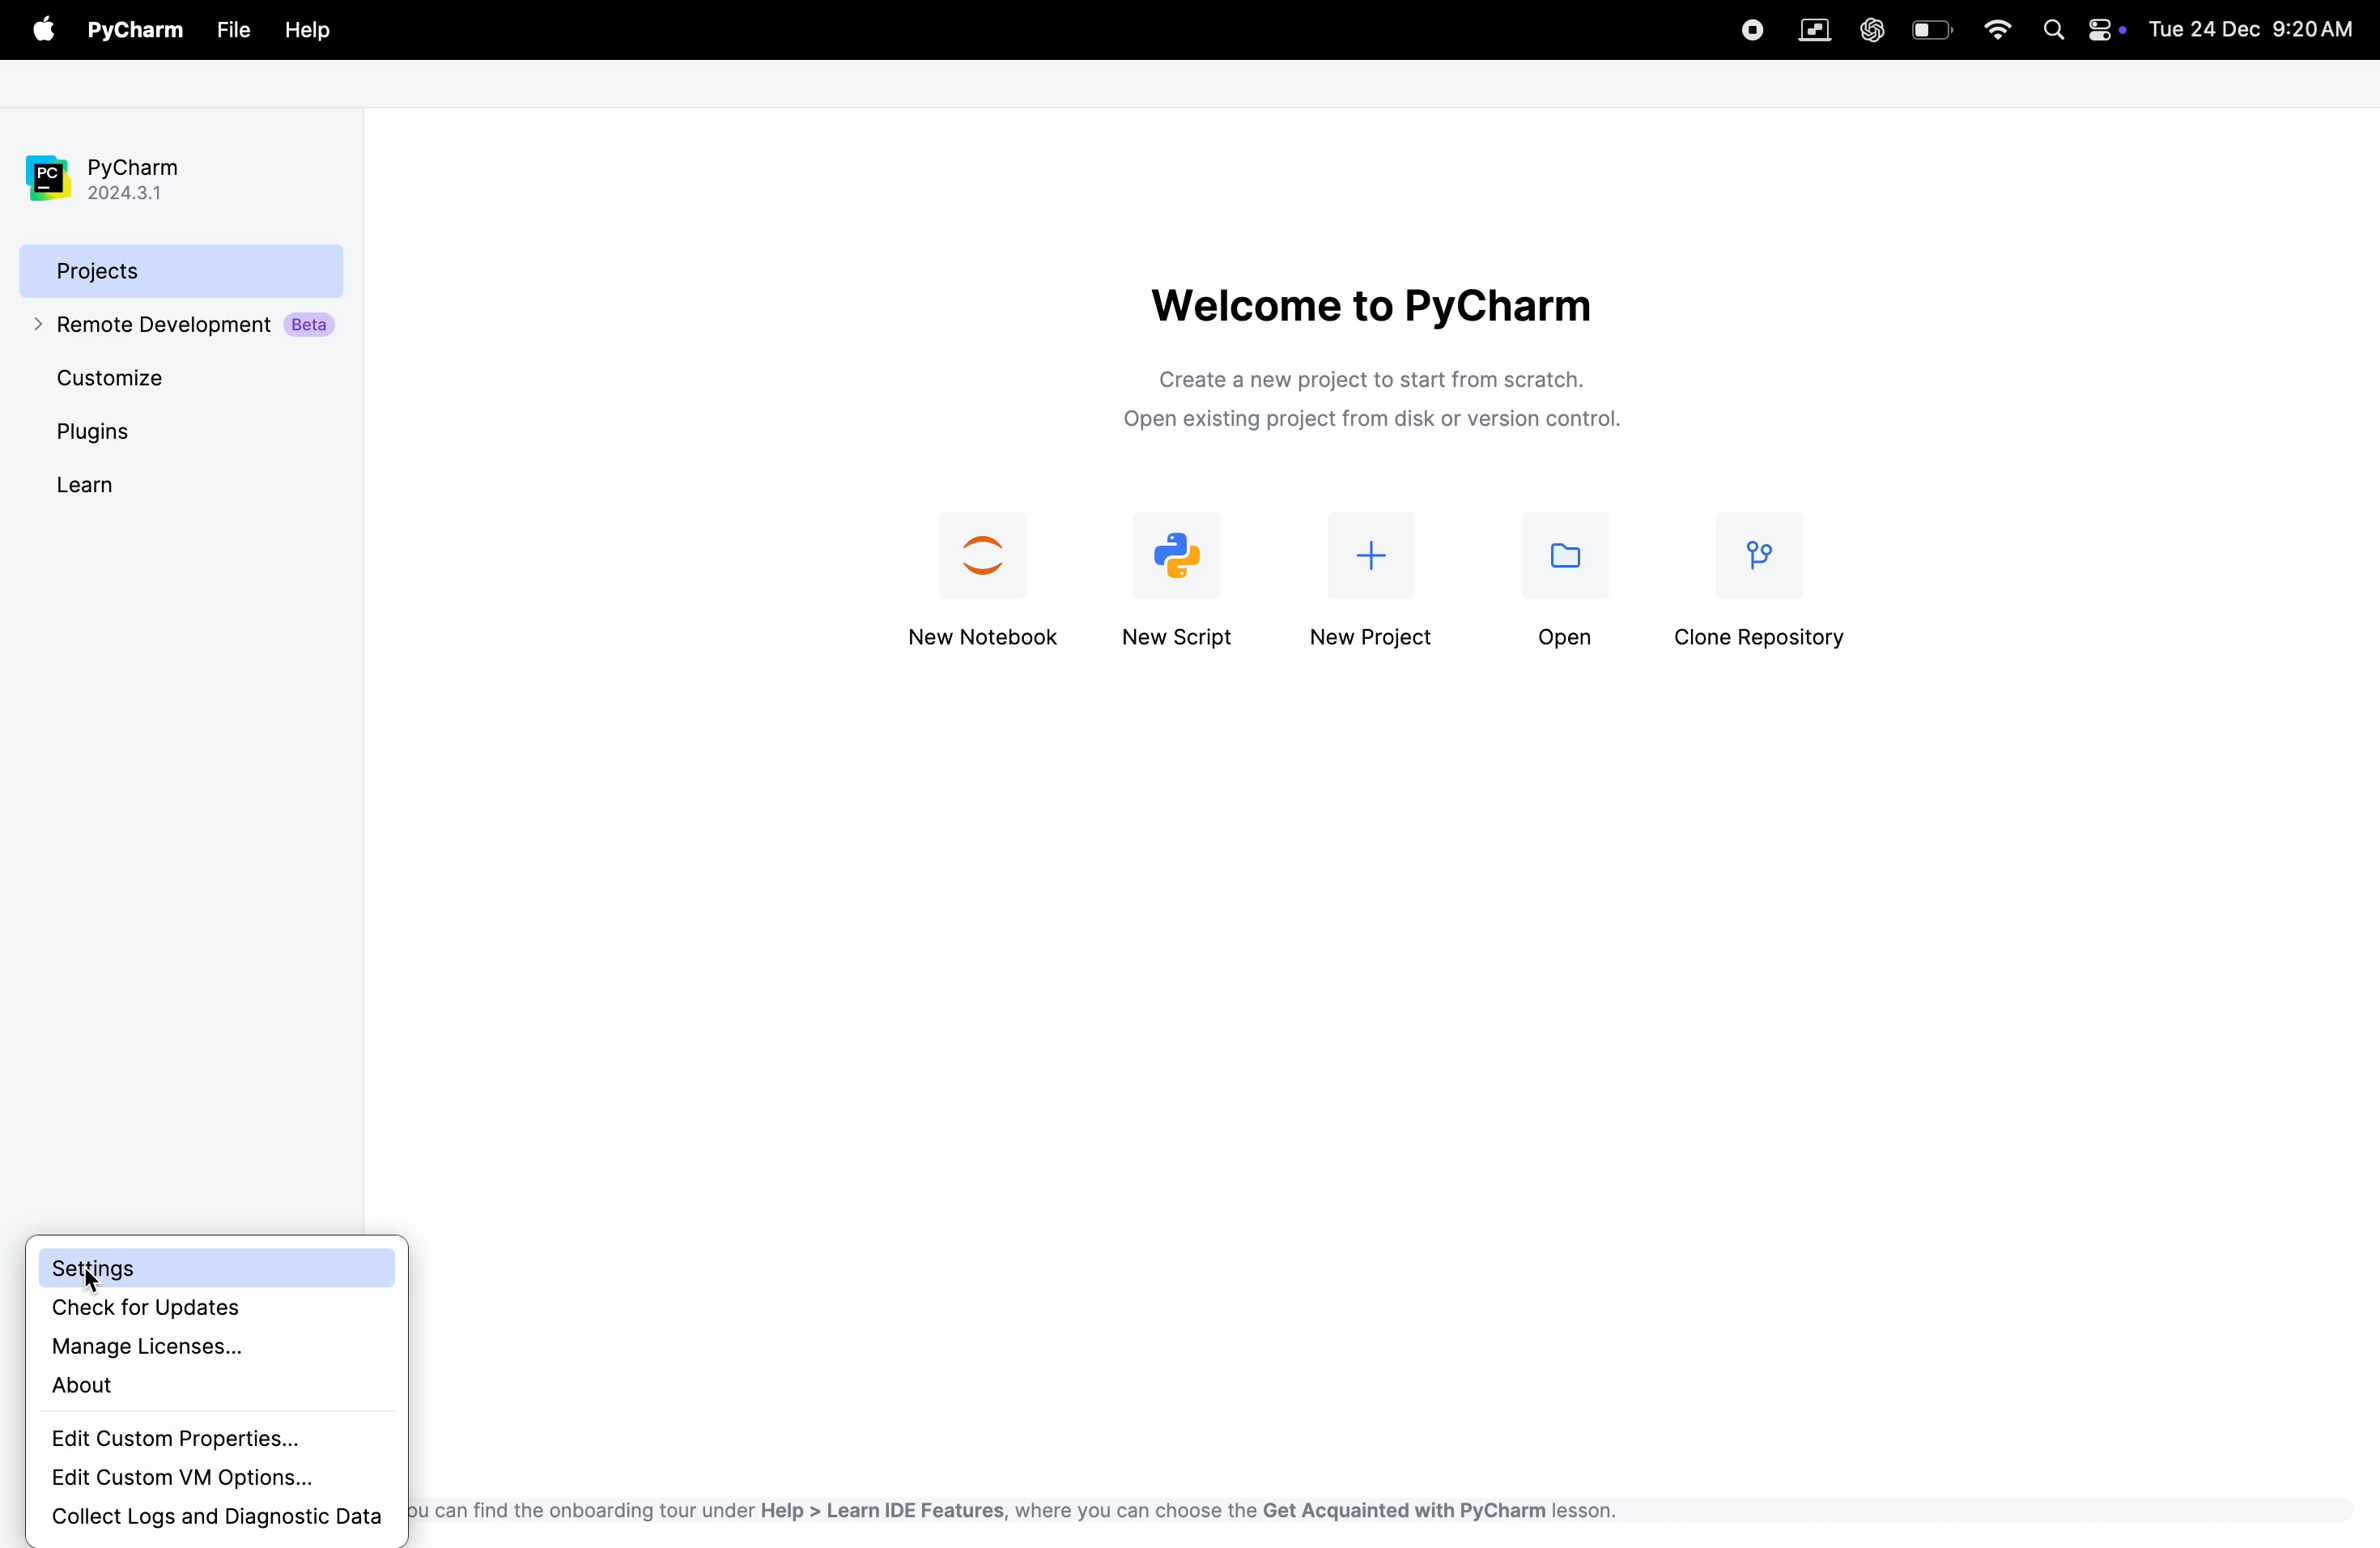 The image size is (2380, 1548). I want to click on collect logs and diagnostic data, so click(215, 1519).